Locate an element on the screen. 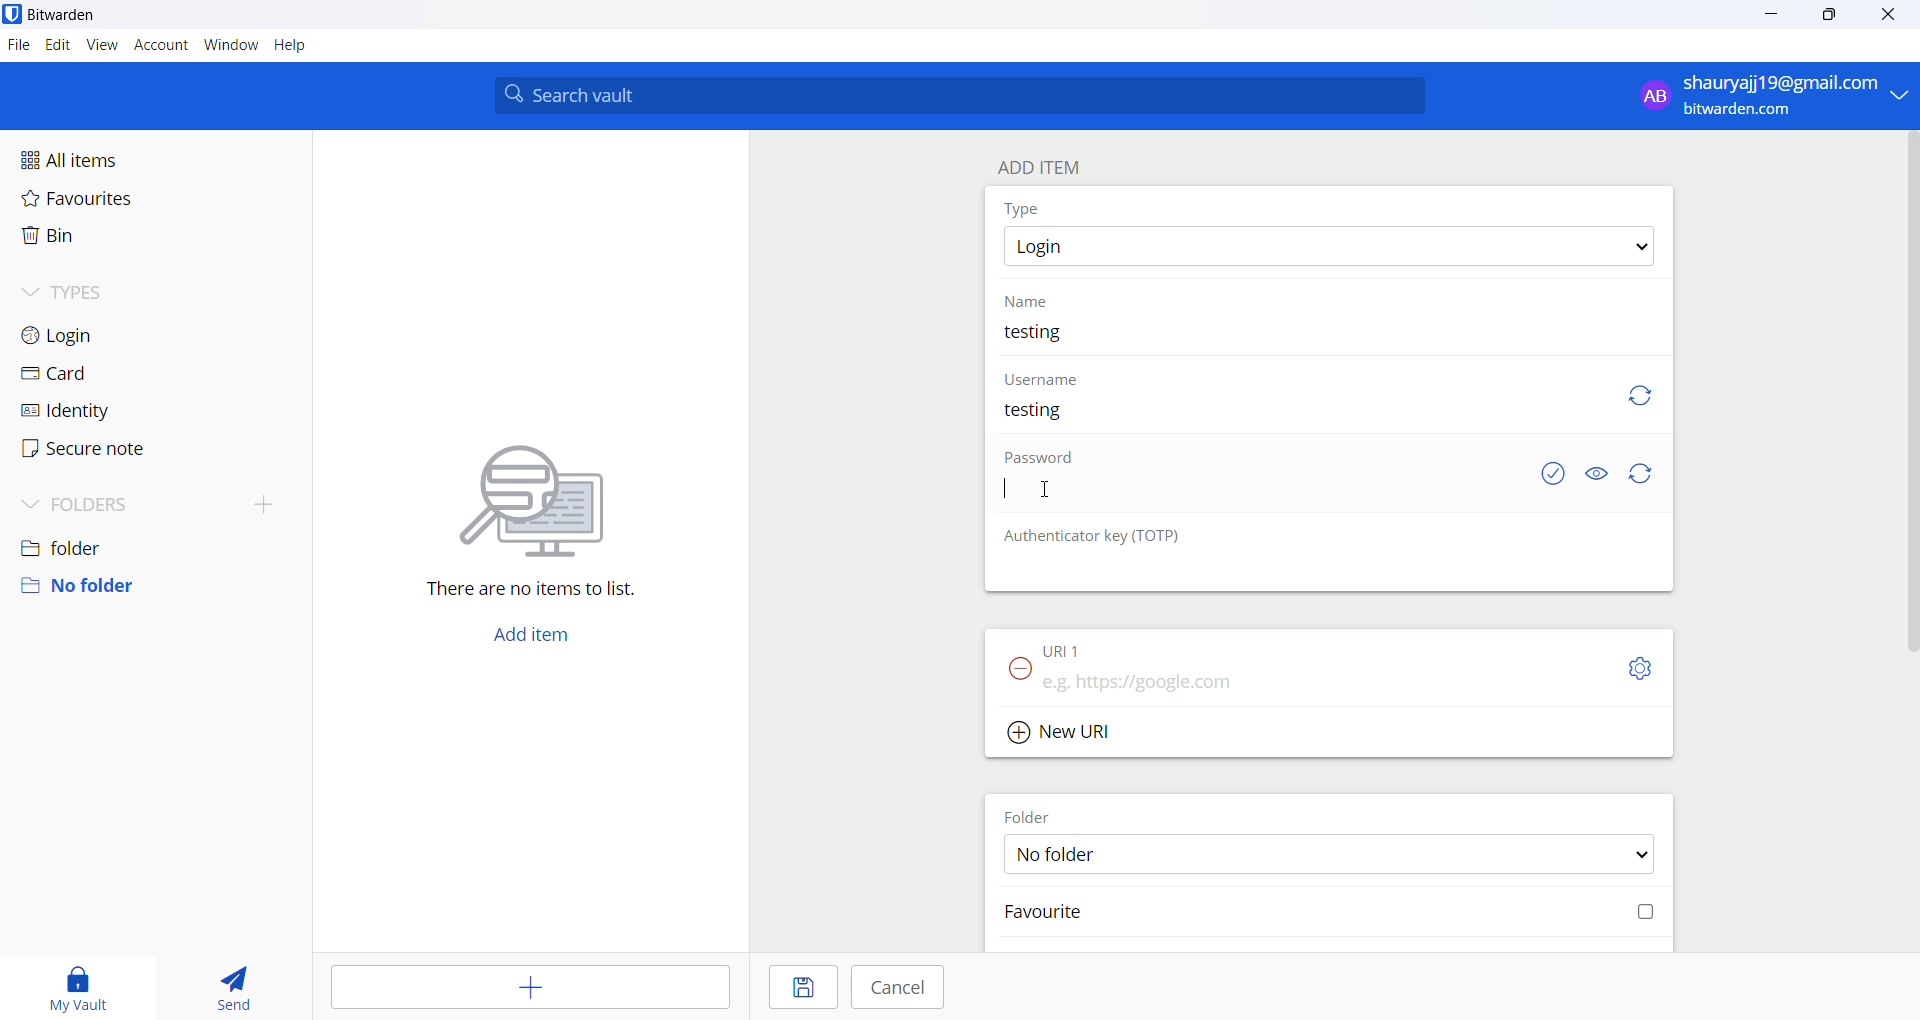 The height and width of the screenshot is (1020, 1920). name heading is located at coordinates (1034, 301).